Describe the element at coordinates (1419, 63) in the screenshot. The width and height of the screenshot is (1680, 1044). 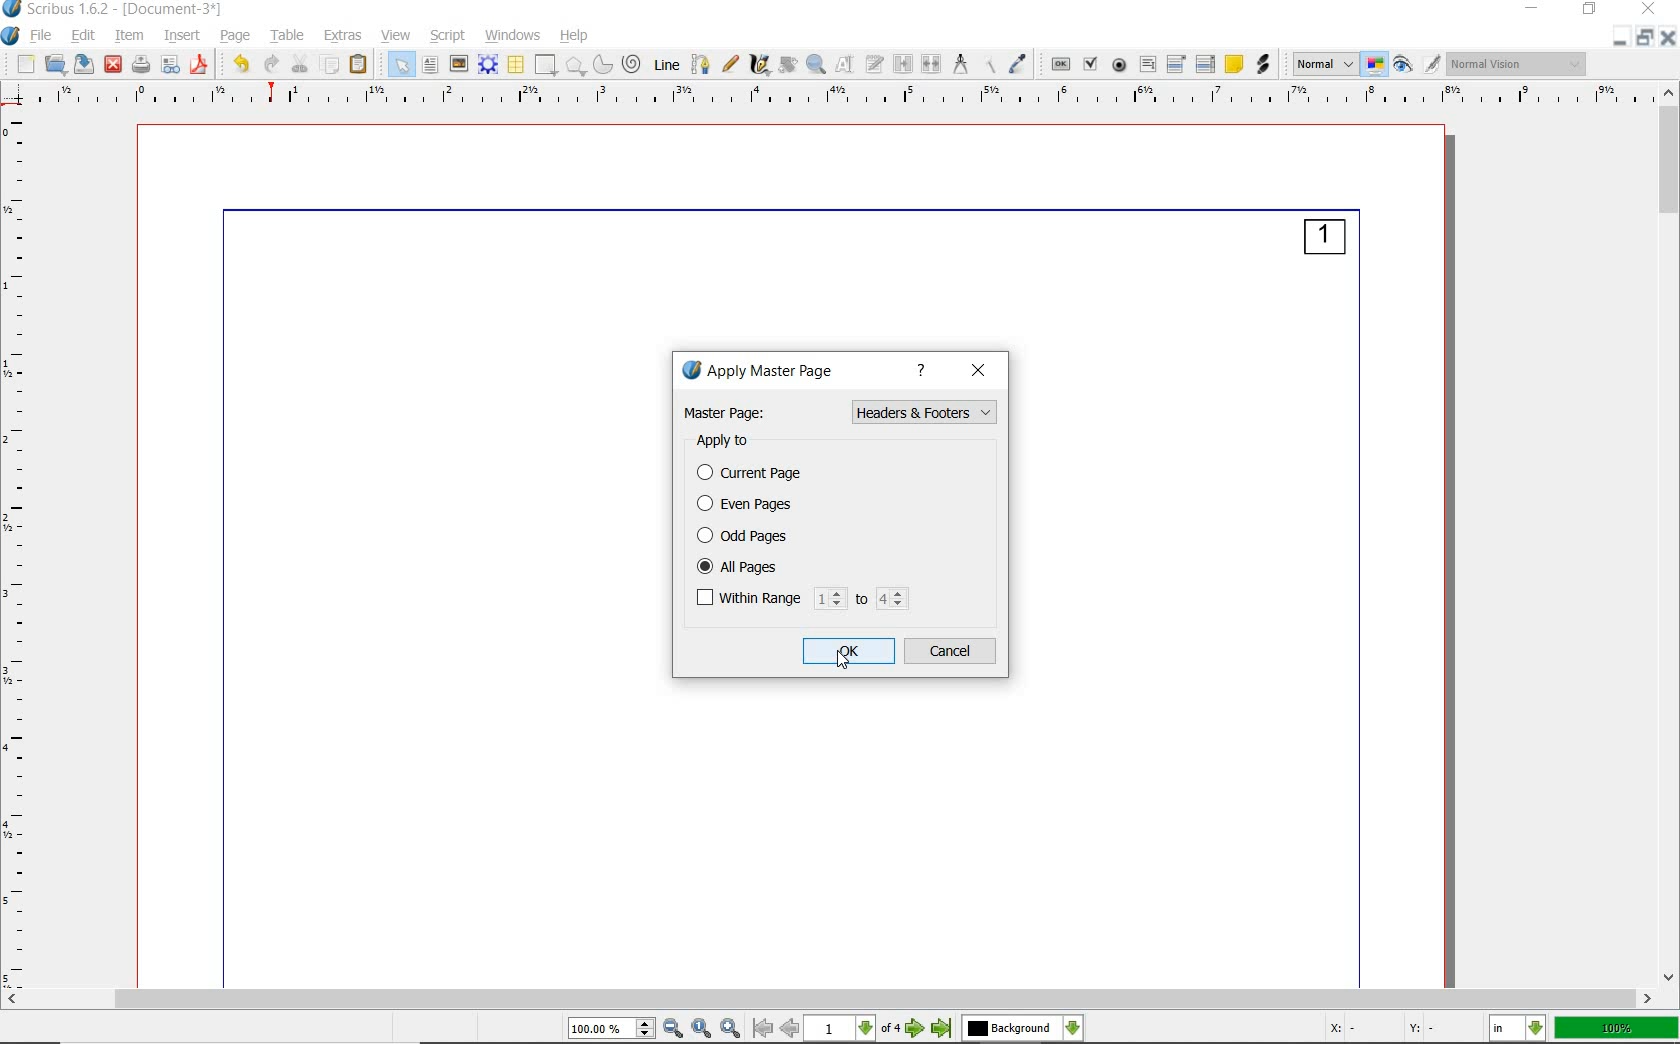
I see `preview mode` at that location.